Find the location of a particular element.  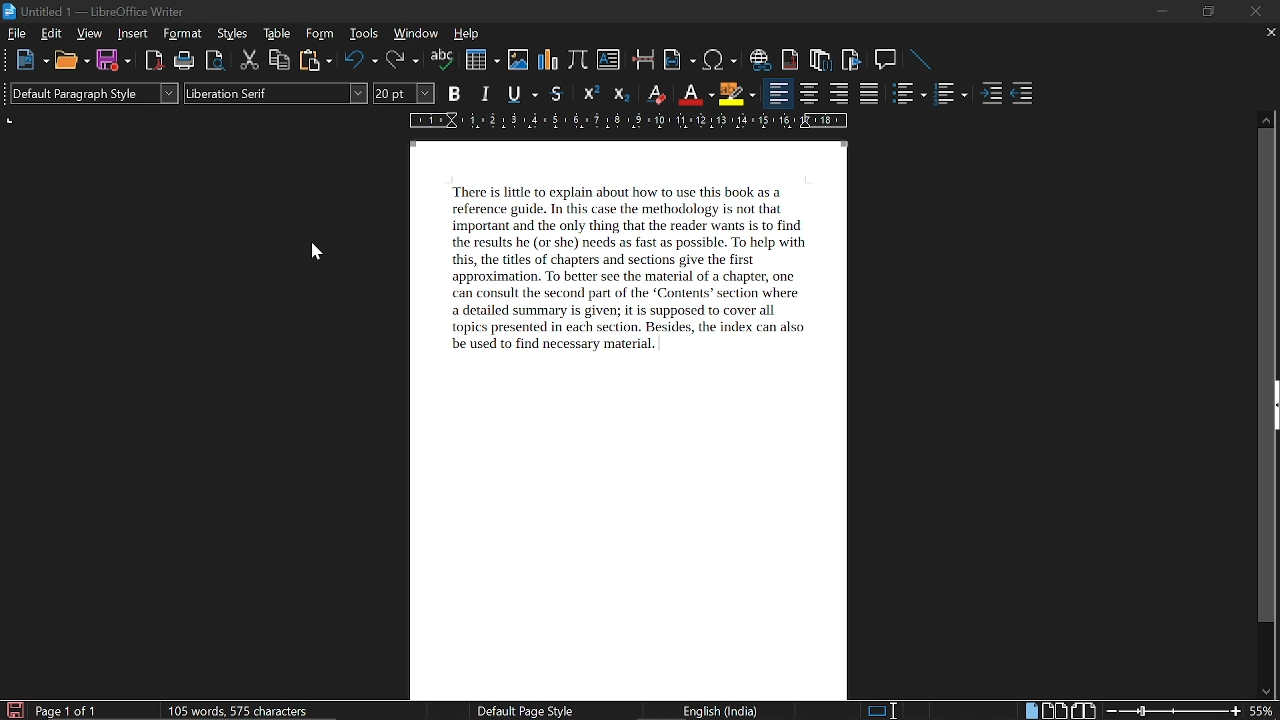

new is located at coordinates (30, 60).